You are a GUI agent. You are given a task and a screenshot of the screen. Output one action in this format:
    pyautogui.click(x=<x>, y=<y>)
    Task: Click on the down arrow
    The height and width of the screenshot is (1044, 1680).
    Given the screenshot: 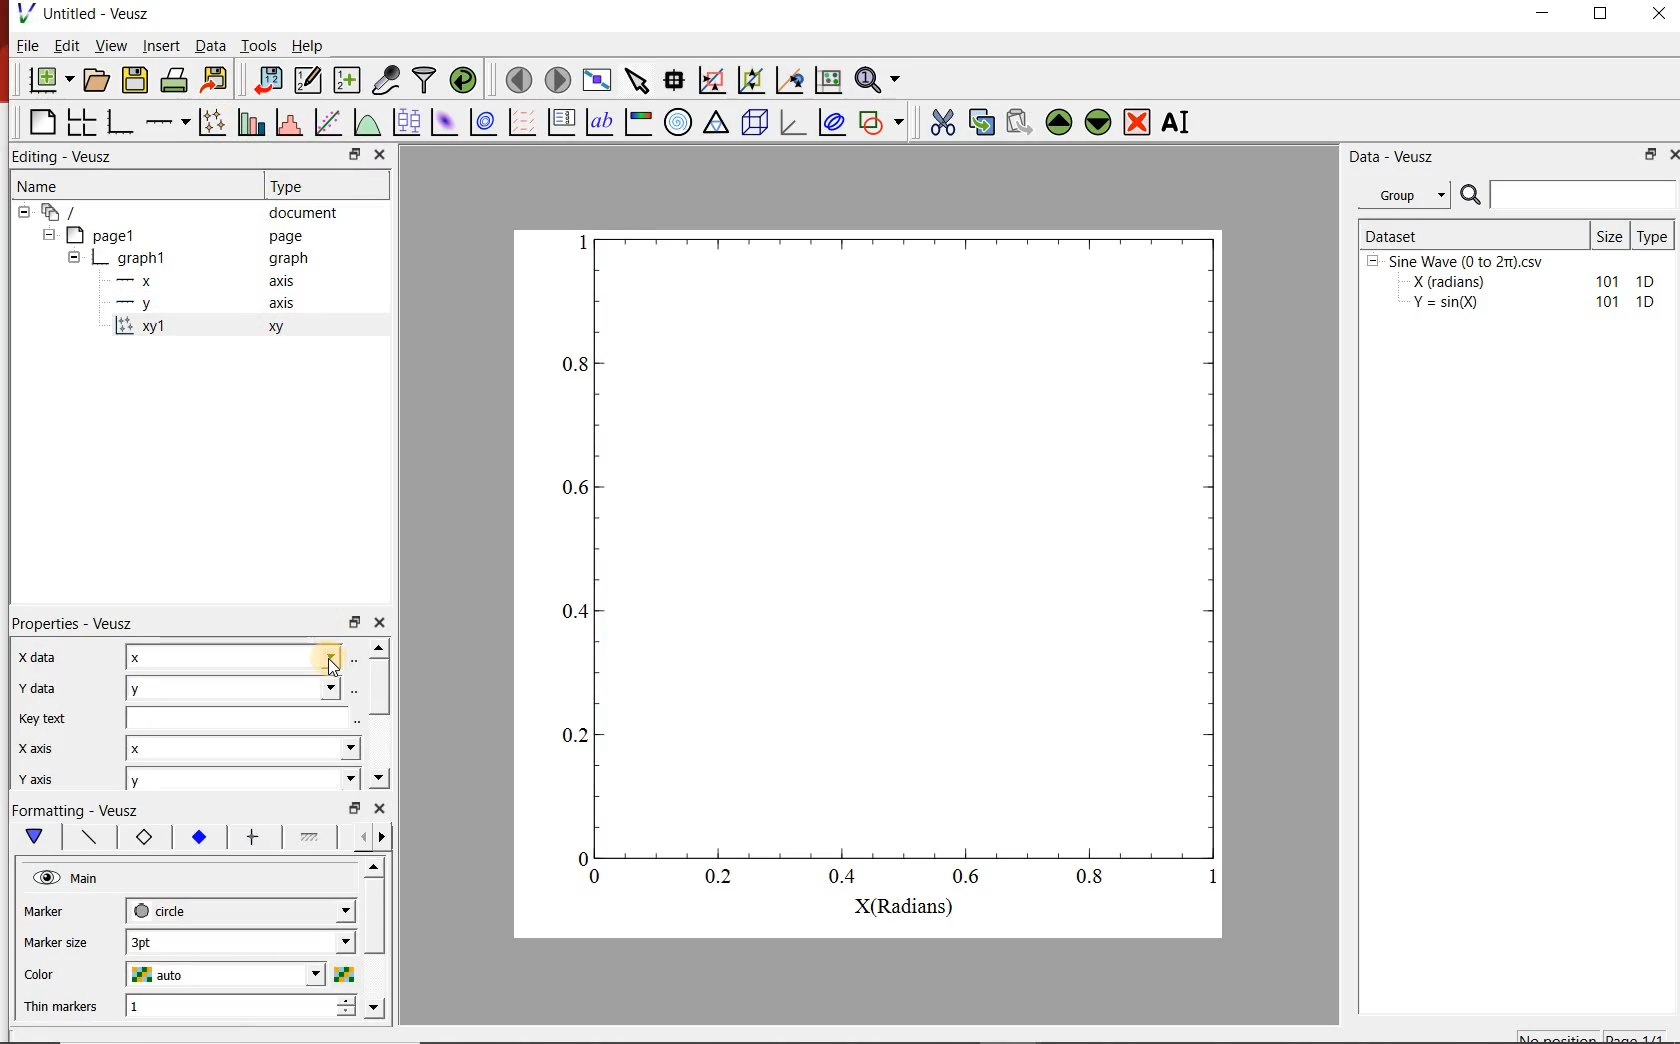 What is the action you would take?
    pyautogui.click(x=33, y=837)
    